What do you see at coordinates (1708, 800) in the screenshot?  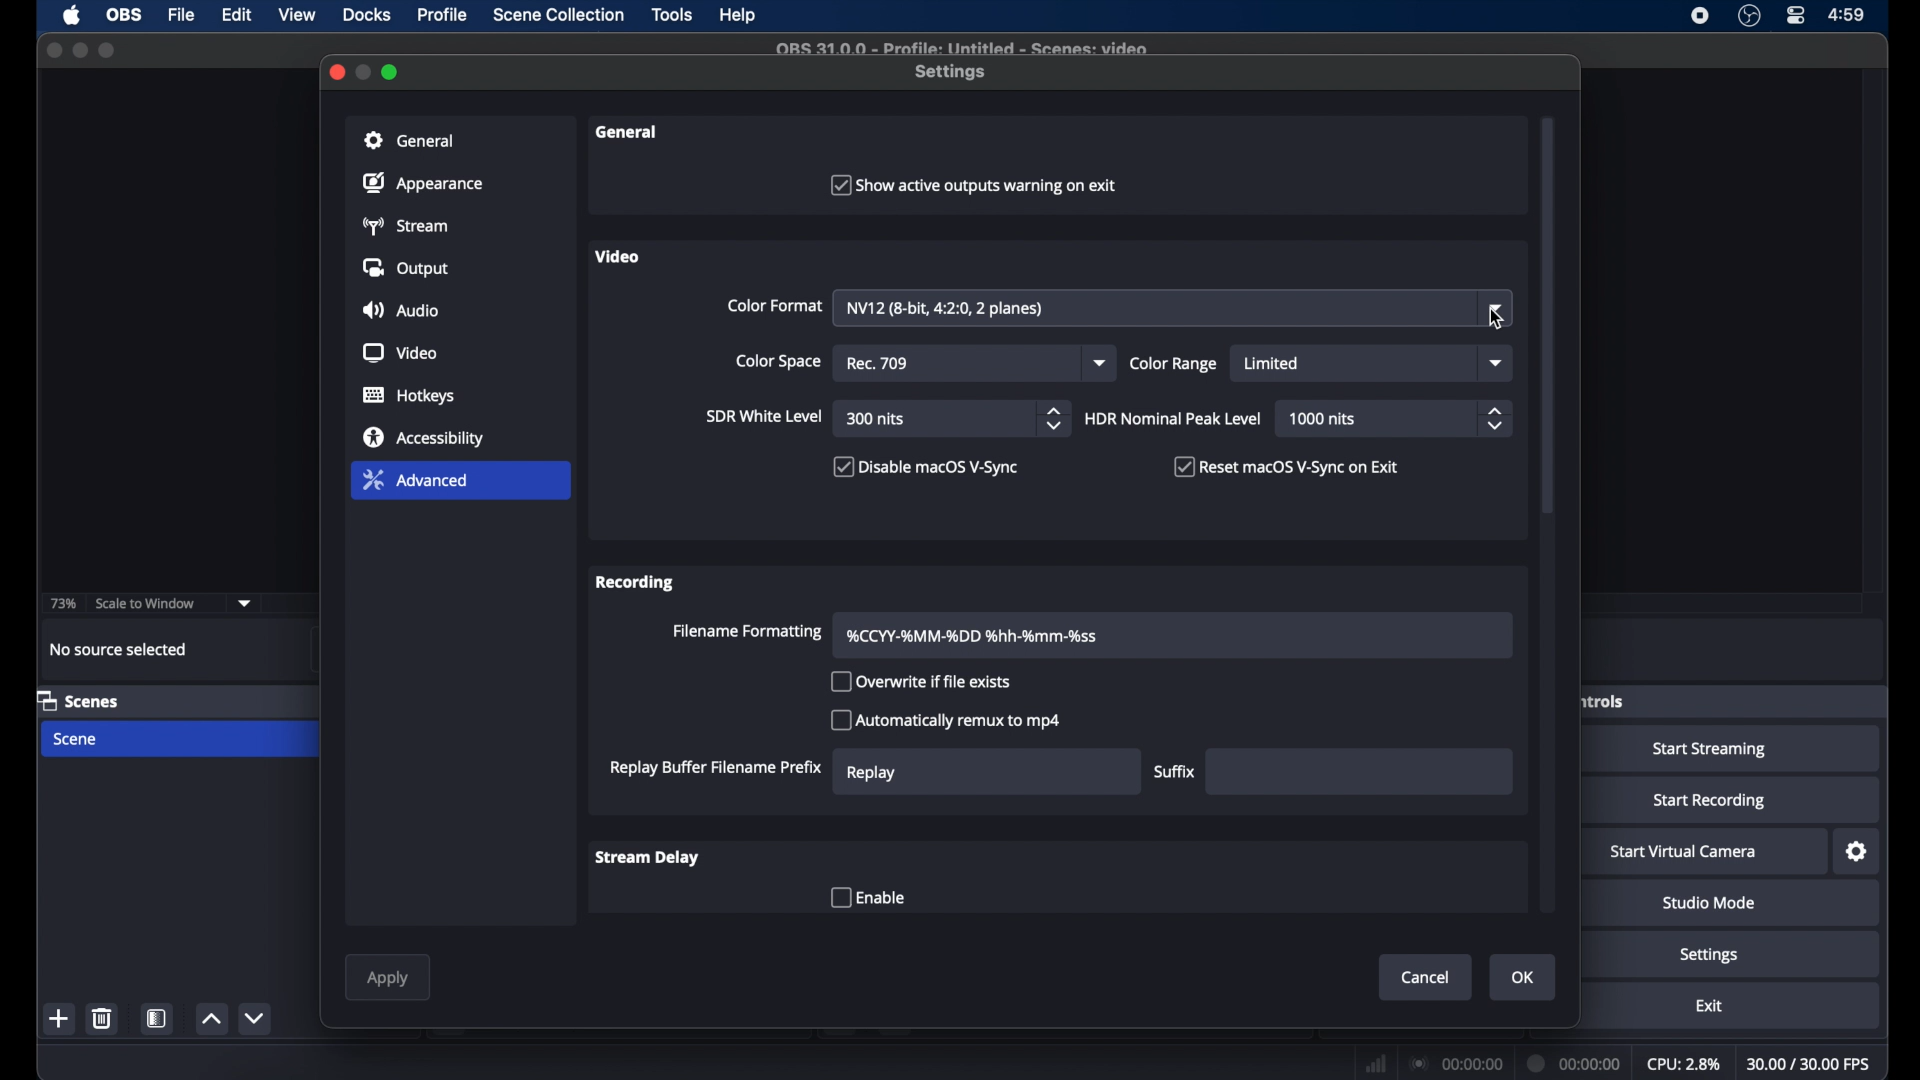 I see `start recording` at bounding box center [1708, 800].